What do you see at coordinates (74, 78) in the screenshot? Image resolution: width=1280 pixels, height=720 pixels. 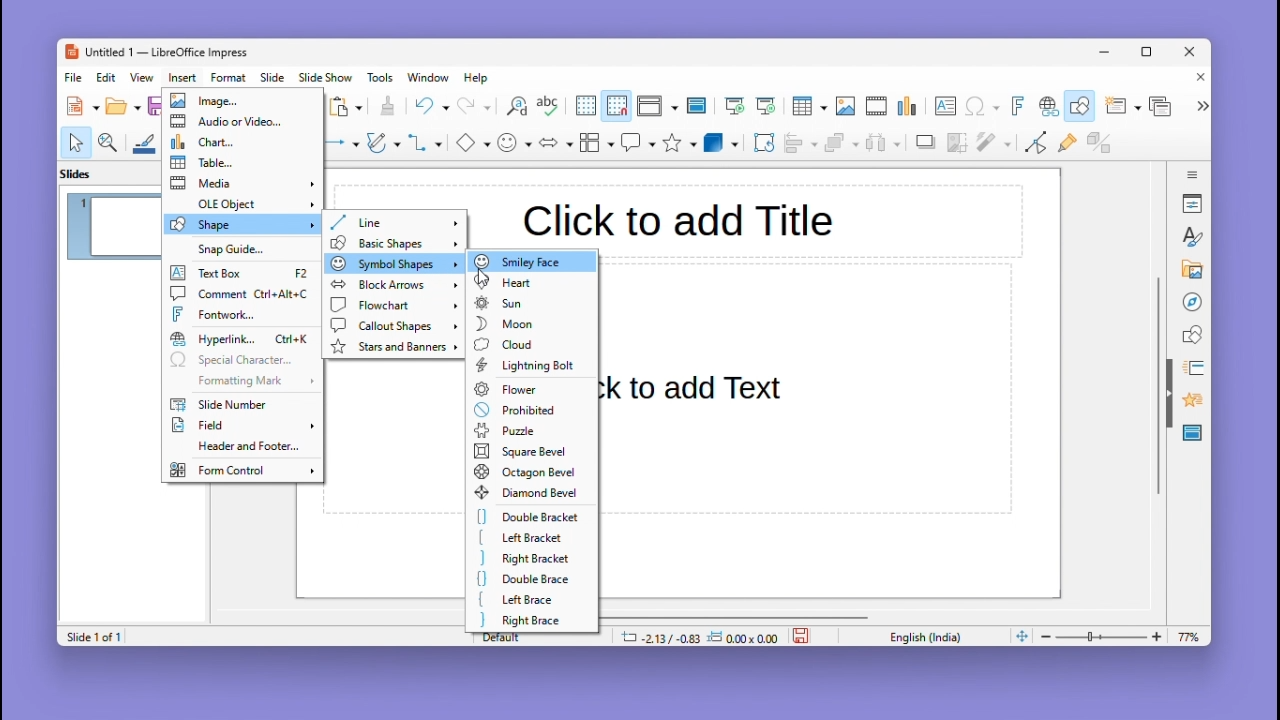 I see `File` at bounding box center [74, 78].